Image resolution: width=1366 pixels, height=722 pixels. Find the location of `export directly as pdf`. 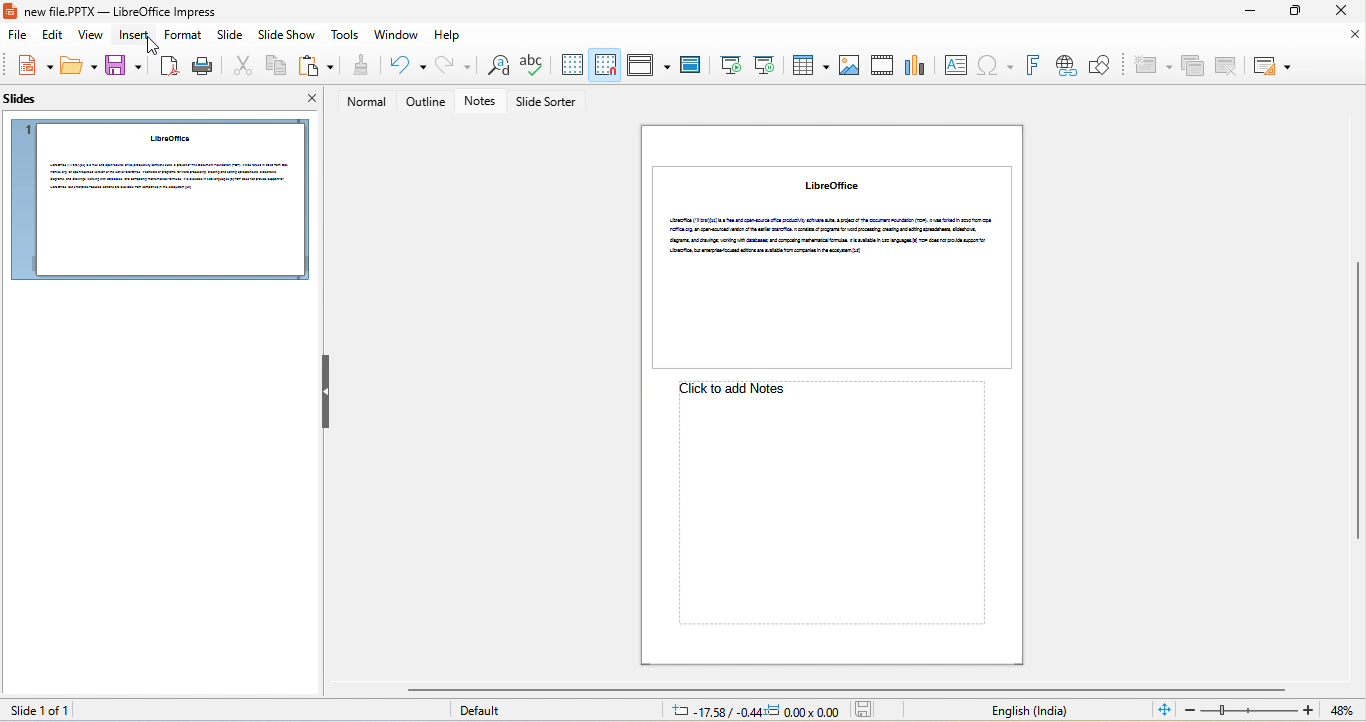

export directly as pdf is located at coordinates (167, 66).